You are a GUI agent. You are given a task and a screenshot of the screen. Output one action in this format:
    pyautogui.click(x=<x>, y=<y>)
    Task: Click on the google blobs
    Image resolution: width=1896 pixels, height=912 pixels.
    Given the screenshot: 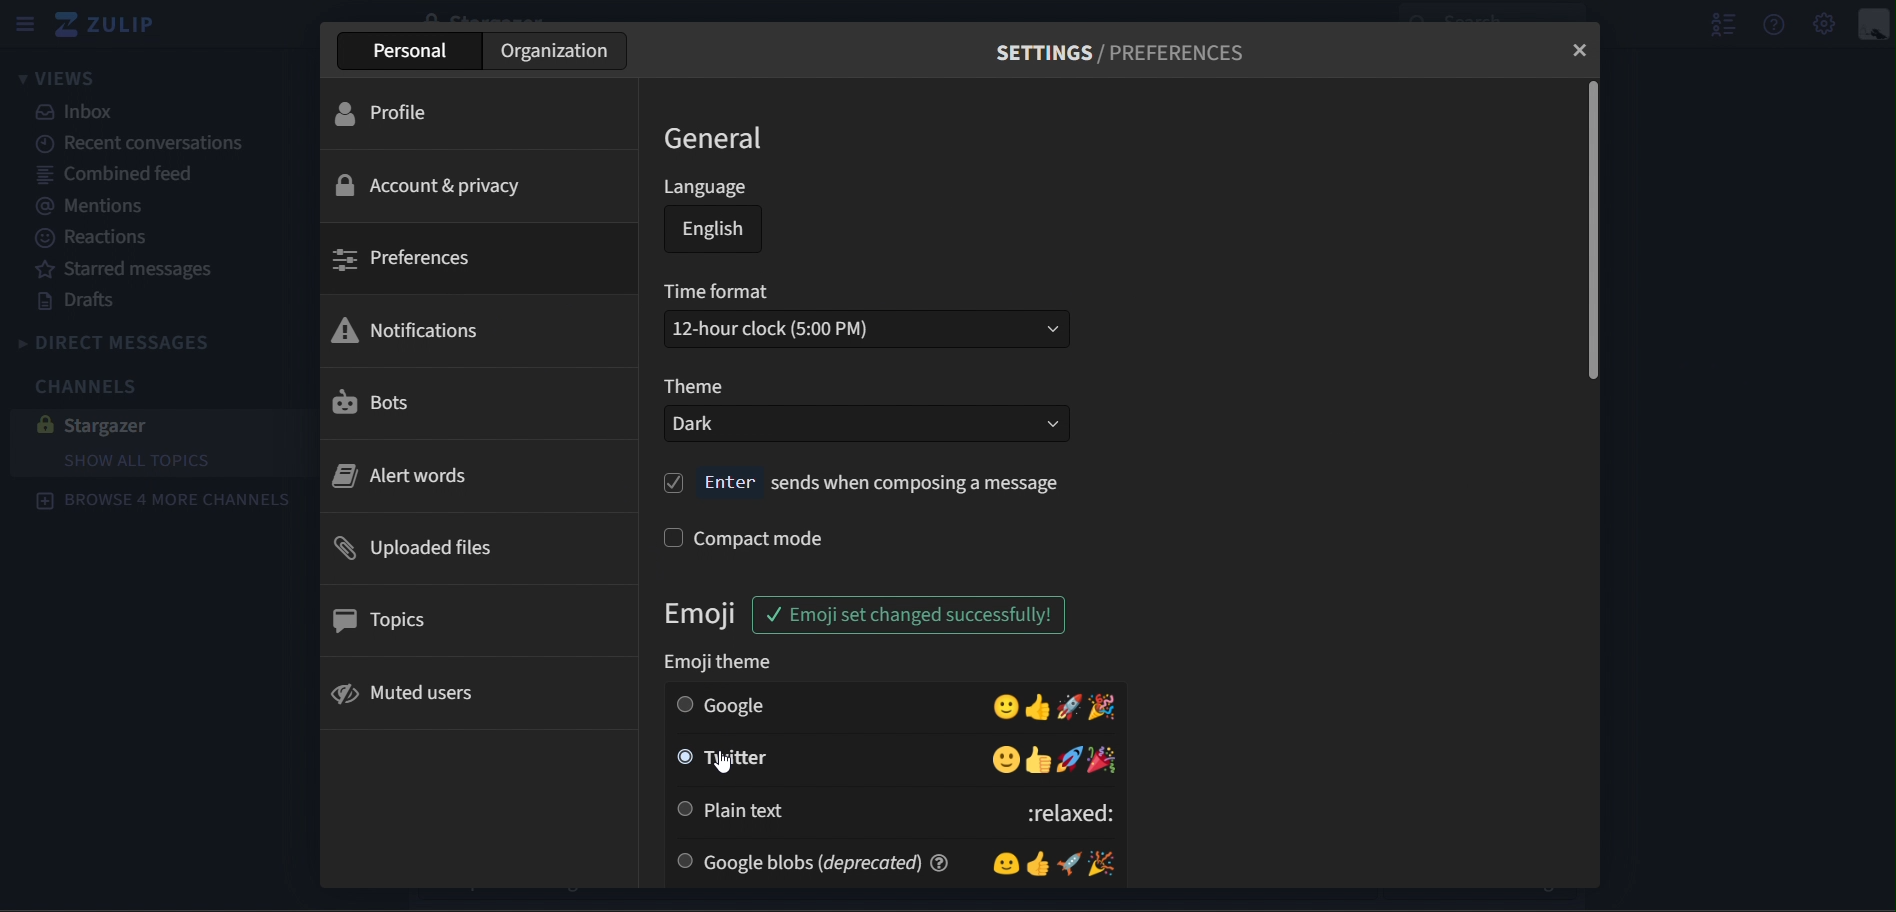 What is the action you would take?
    pyautogui.click(x=892, y=861)
    